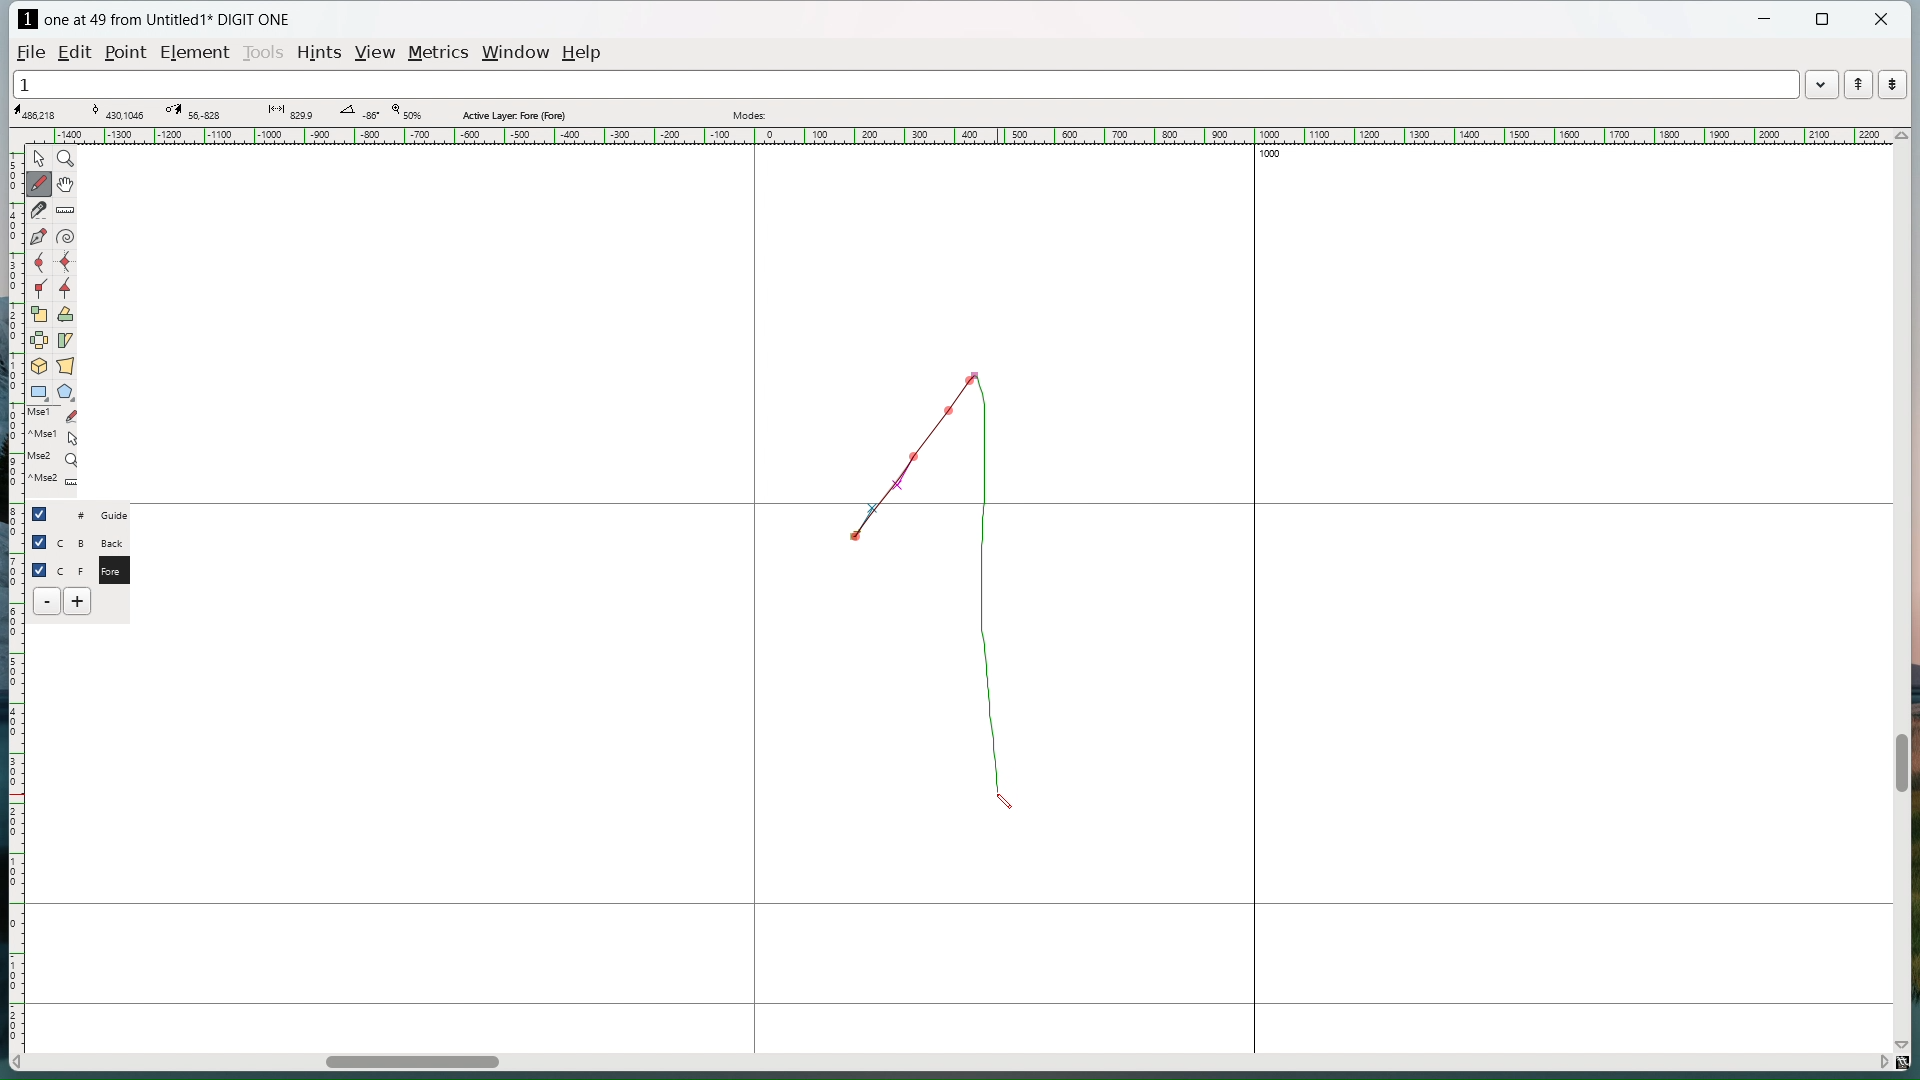 This screenshot has height=1080, width=1920. I want to click on angle between lines, so click(359, 113).